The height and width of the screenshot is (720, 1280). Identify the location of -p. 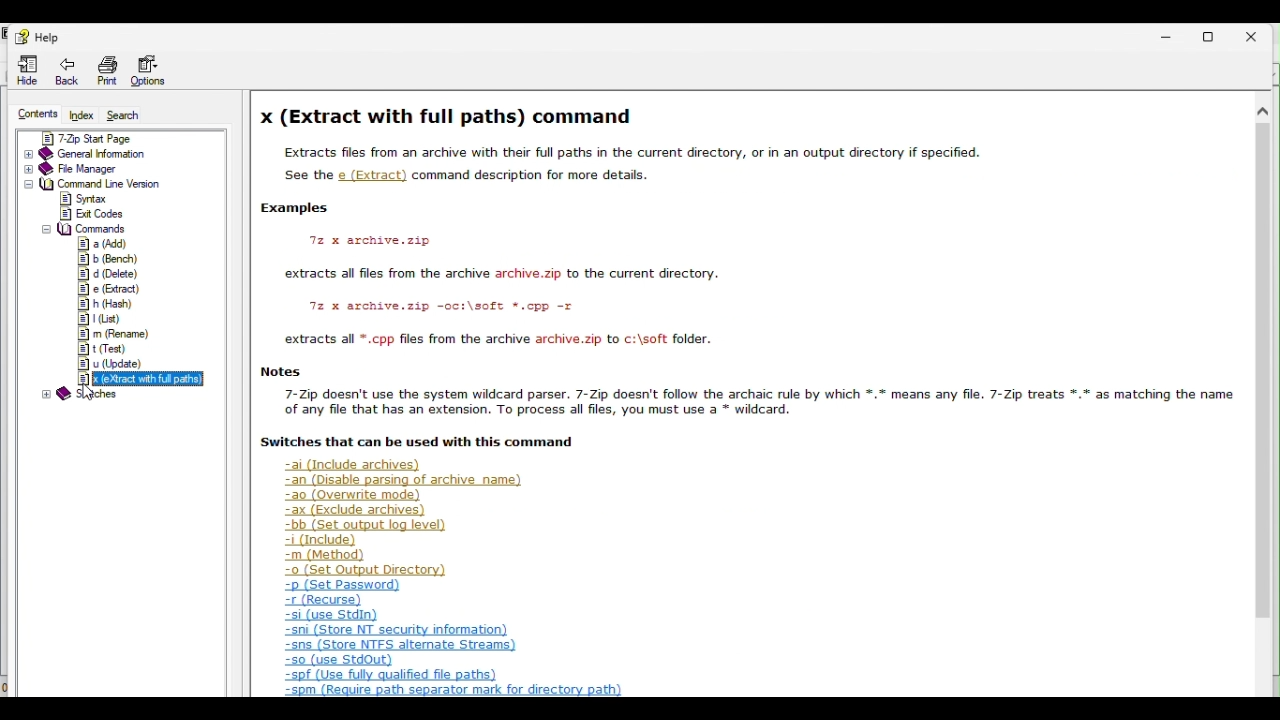
(347, 586).